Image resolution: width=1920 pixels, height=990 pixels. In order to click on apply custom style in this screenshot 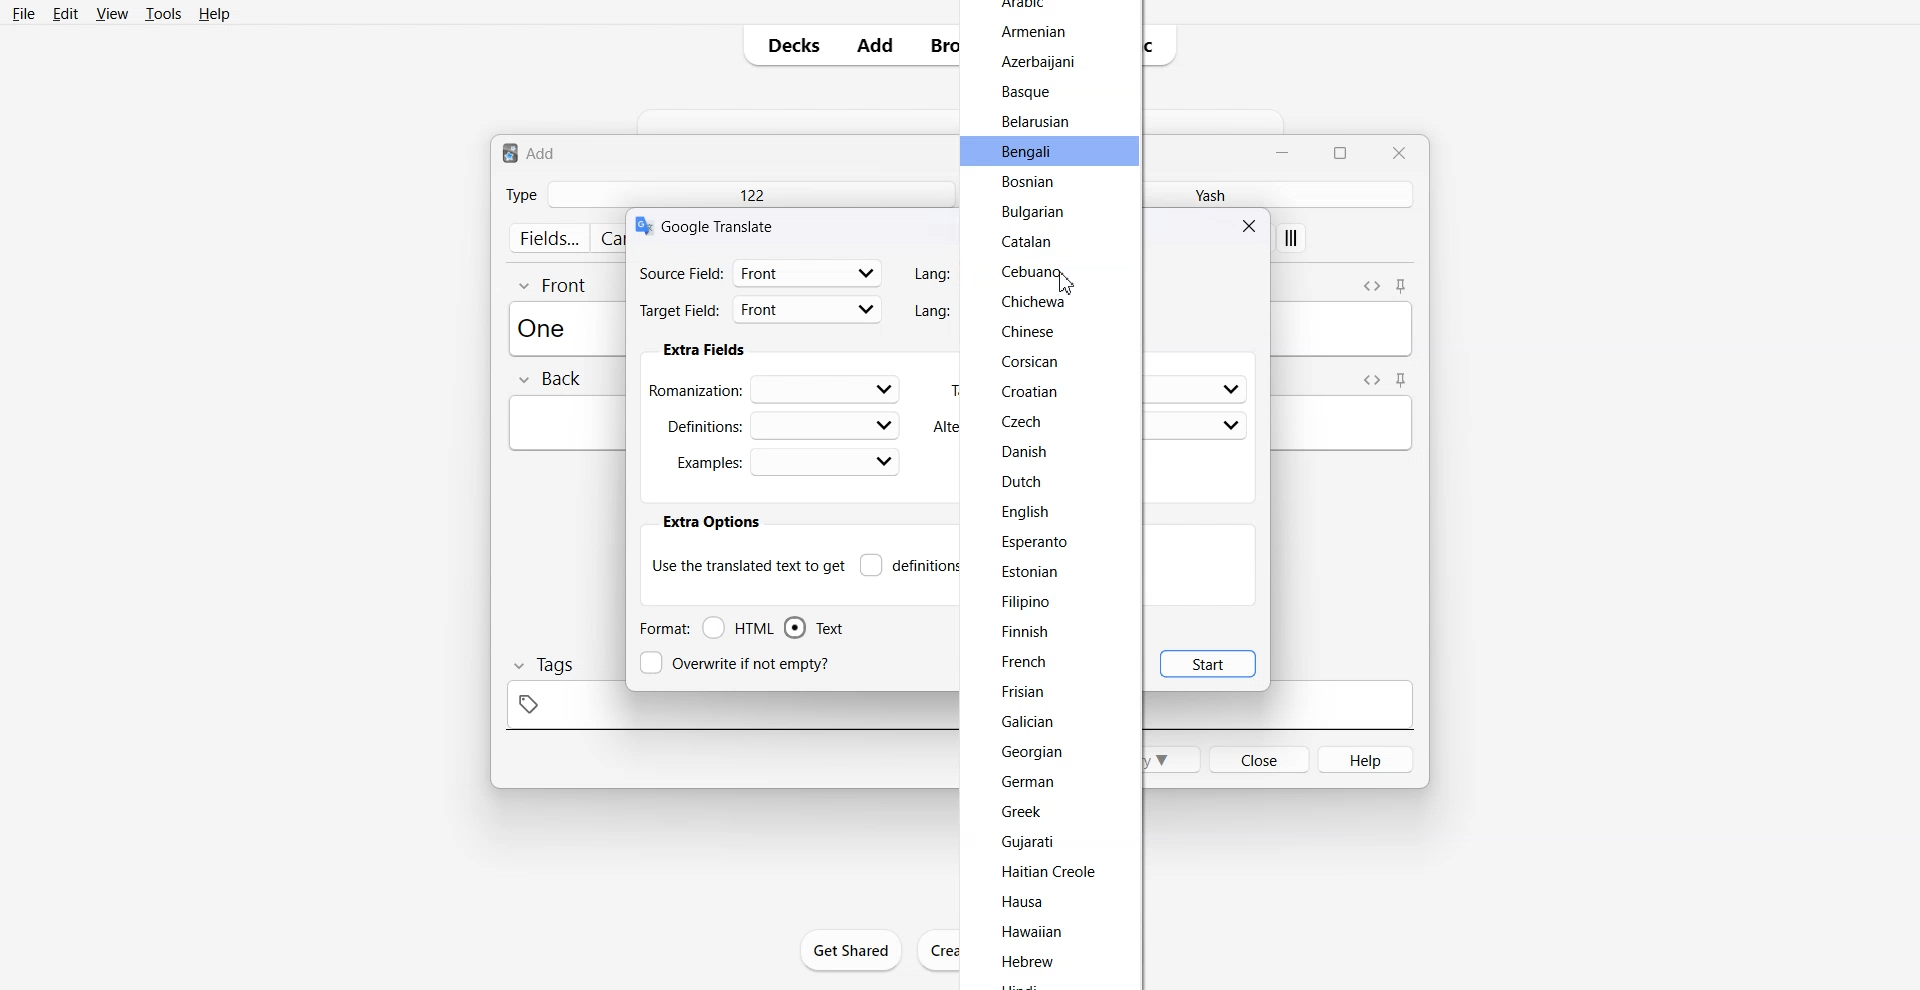, I will do `click(1292, 240)`.